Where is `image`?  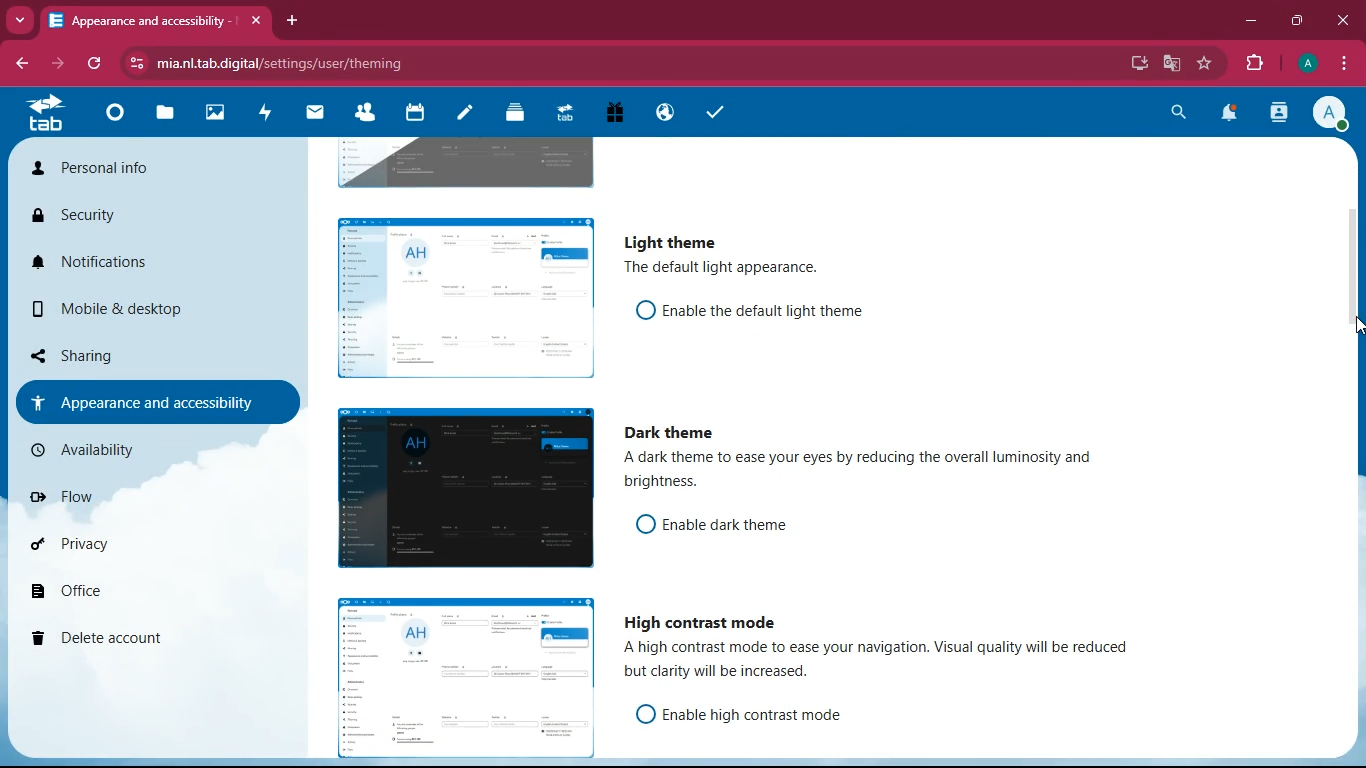 image is located at coordinates (460, 490).